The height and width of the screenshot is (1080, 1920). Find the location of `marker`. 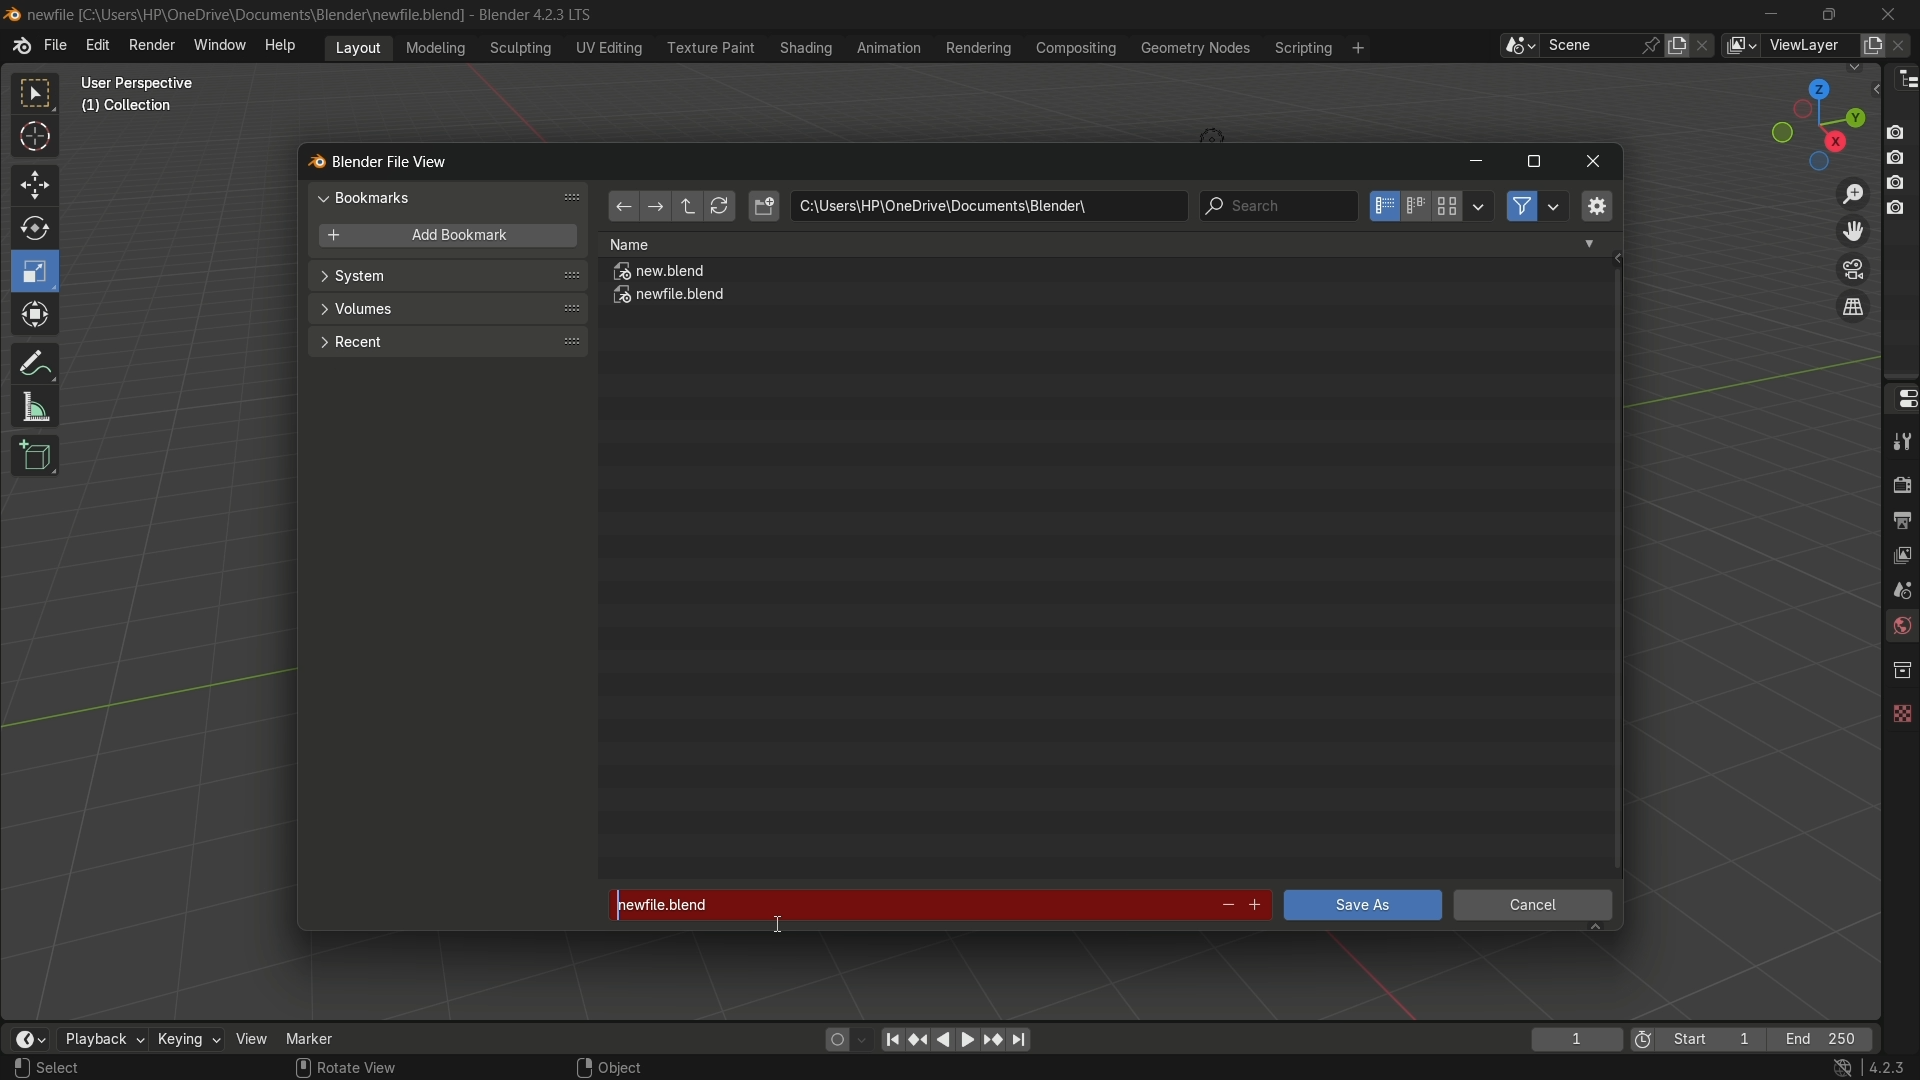

marker is located at coordinates (325, 1037).